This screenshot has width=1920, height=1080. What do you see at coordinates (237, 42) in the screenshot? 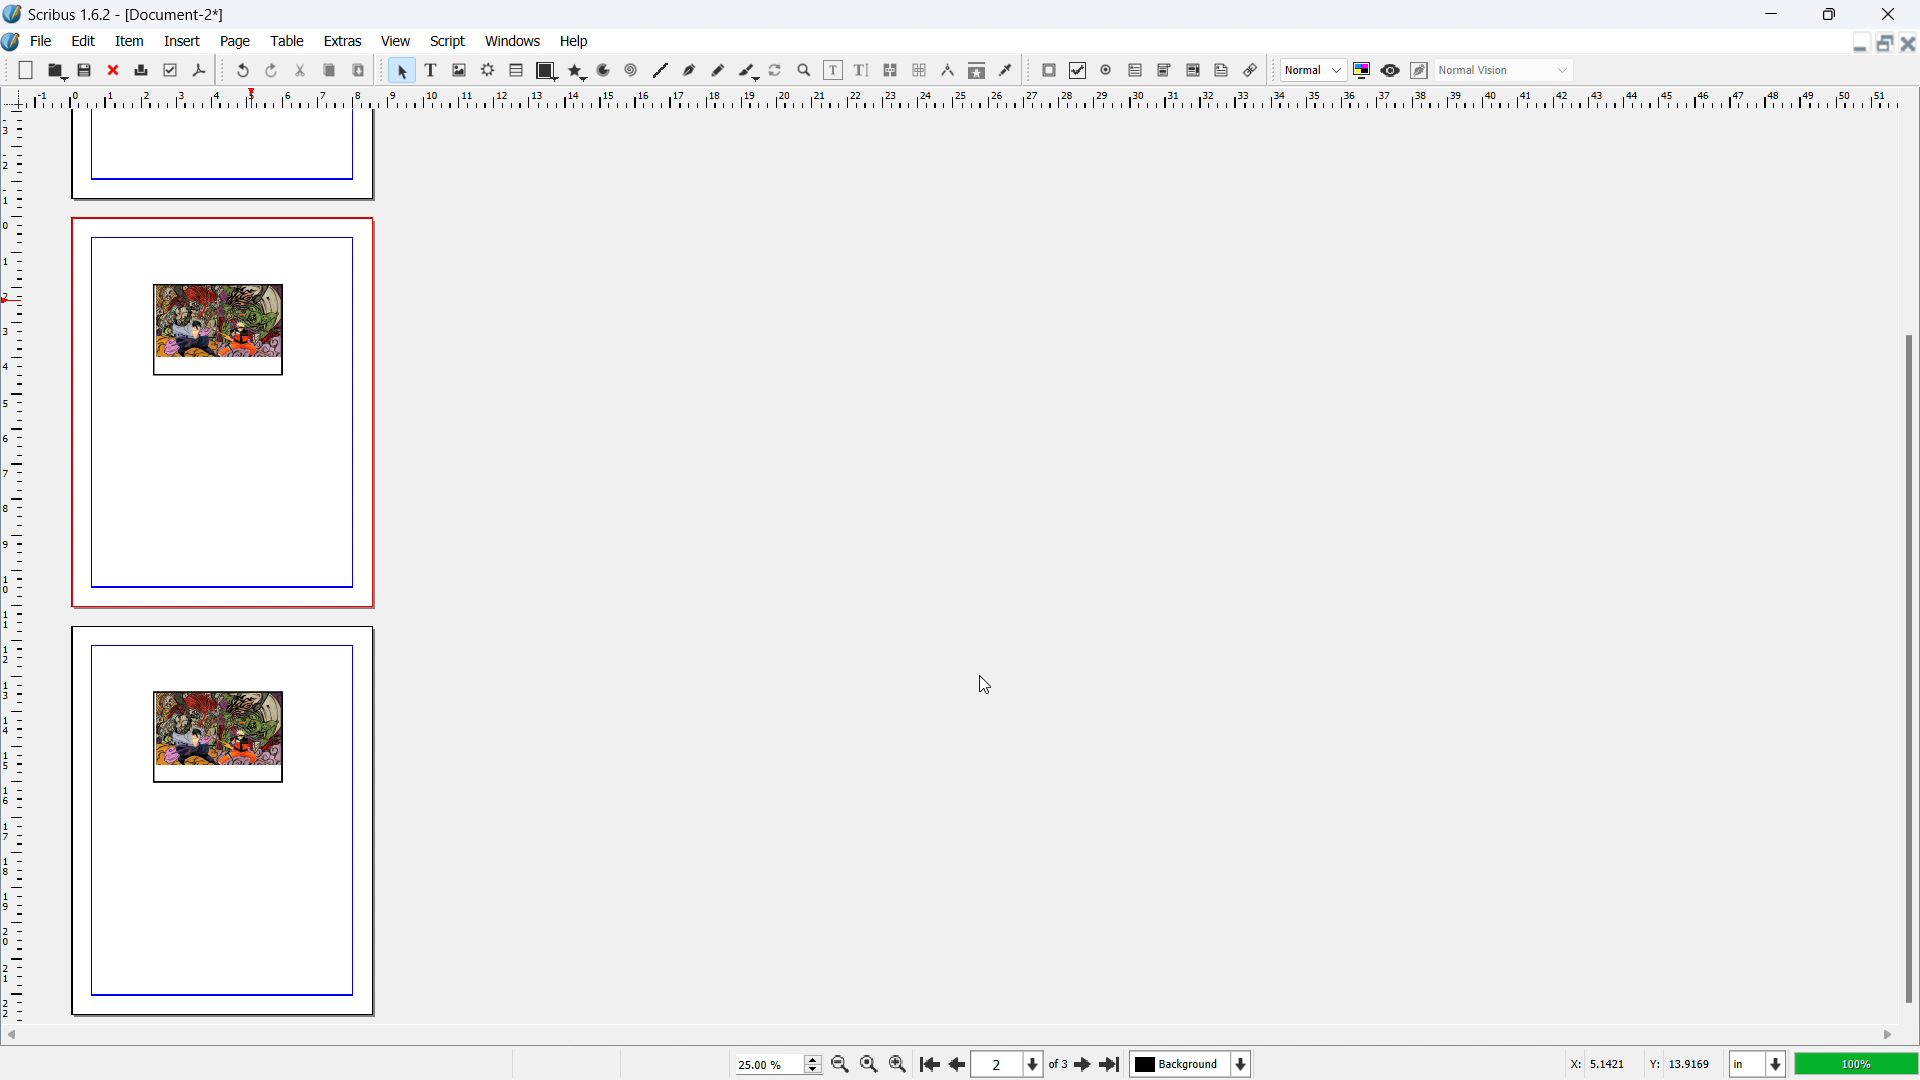
I see `page` at bounding box center [237, 42].